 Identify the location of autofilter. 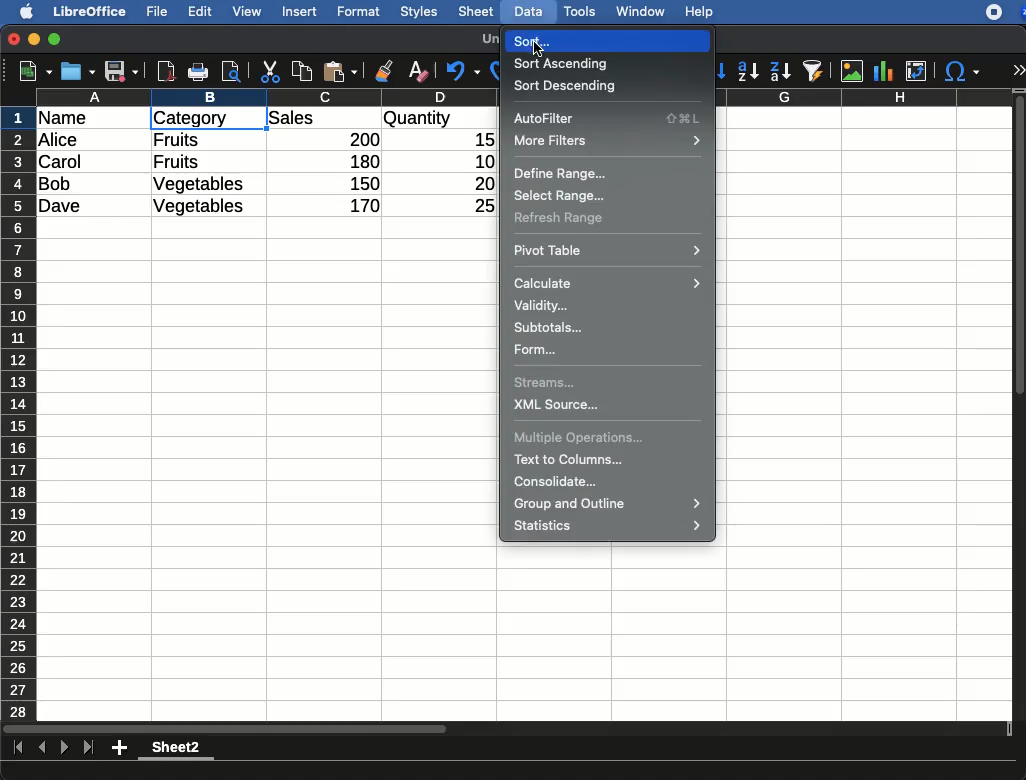
(609, 119).